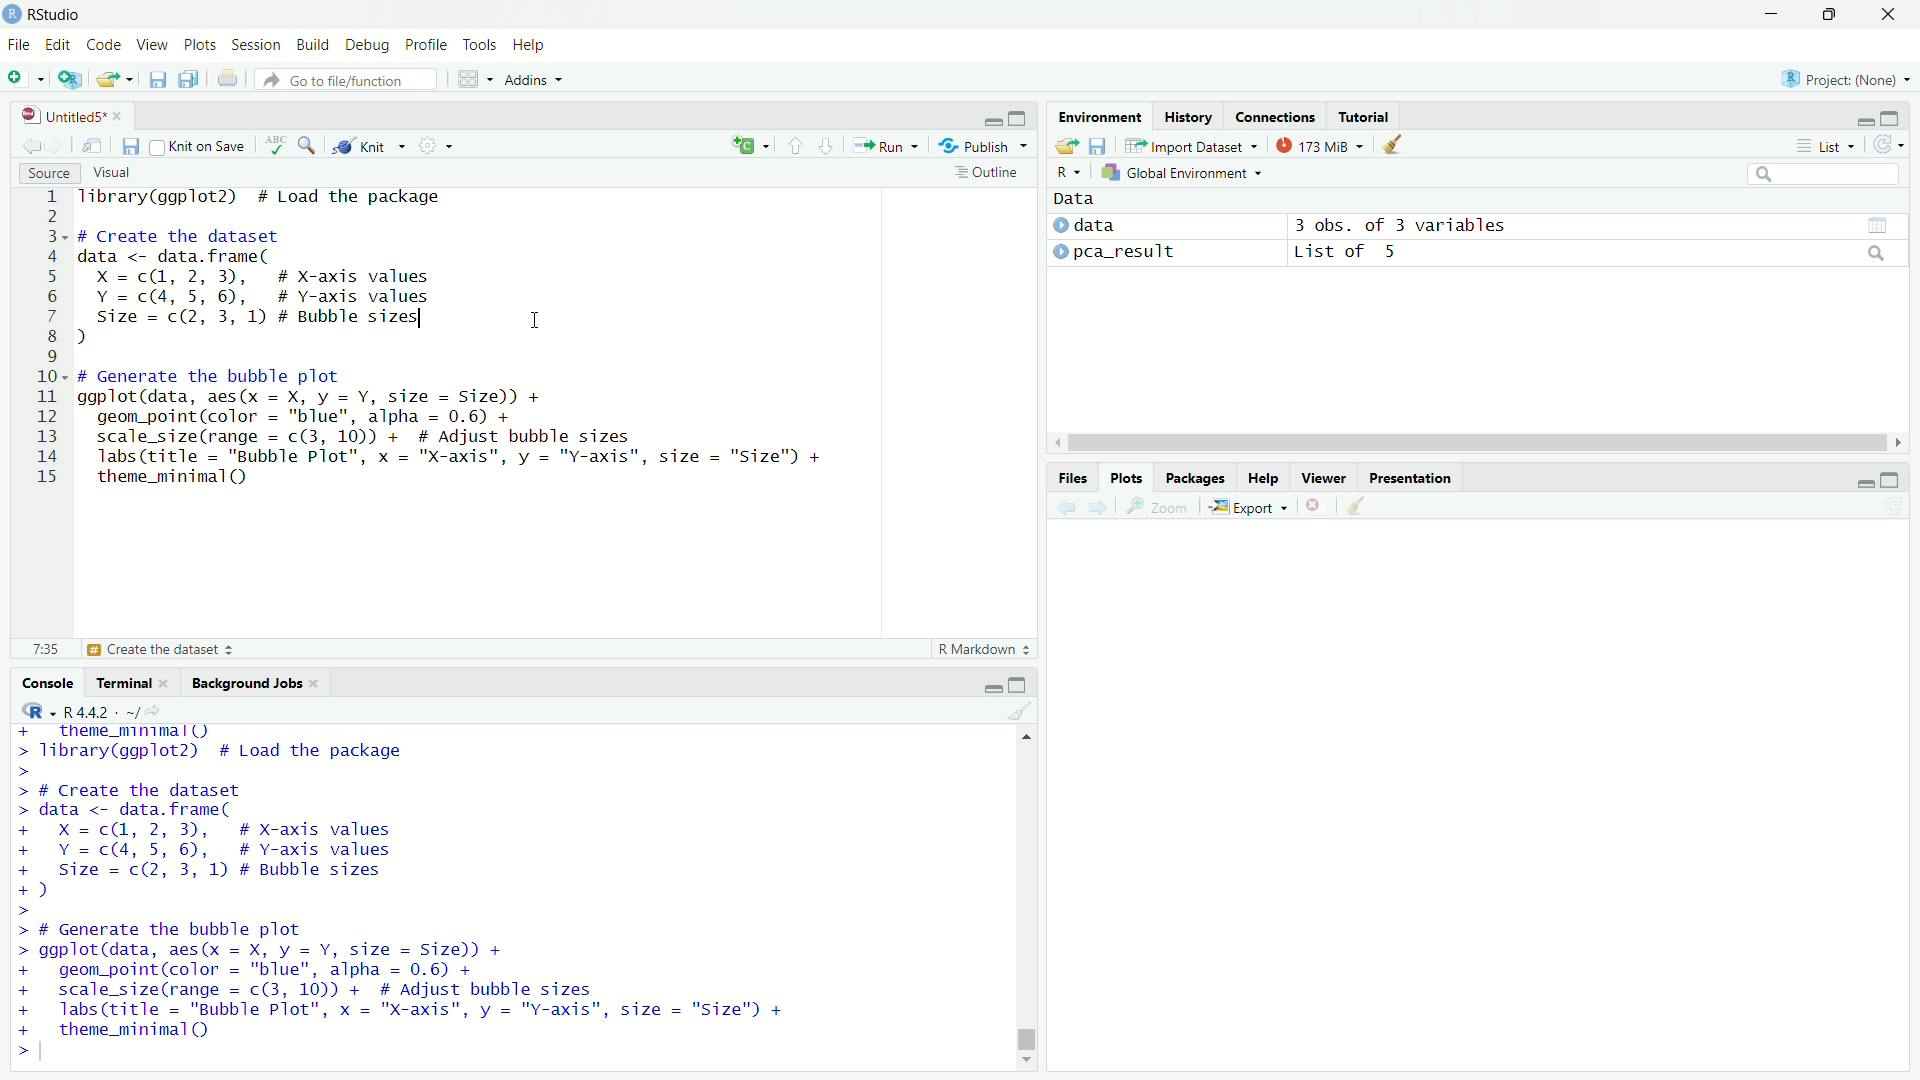 Image resolution: width=1920 pixels, height=1080 pixels. What do you see at coordinates (276, 145) in the screenshot?
I see `spelling check` at bounding box center [276, 145].